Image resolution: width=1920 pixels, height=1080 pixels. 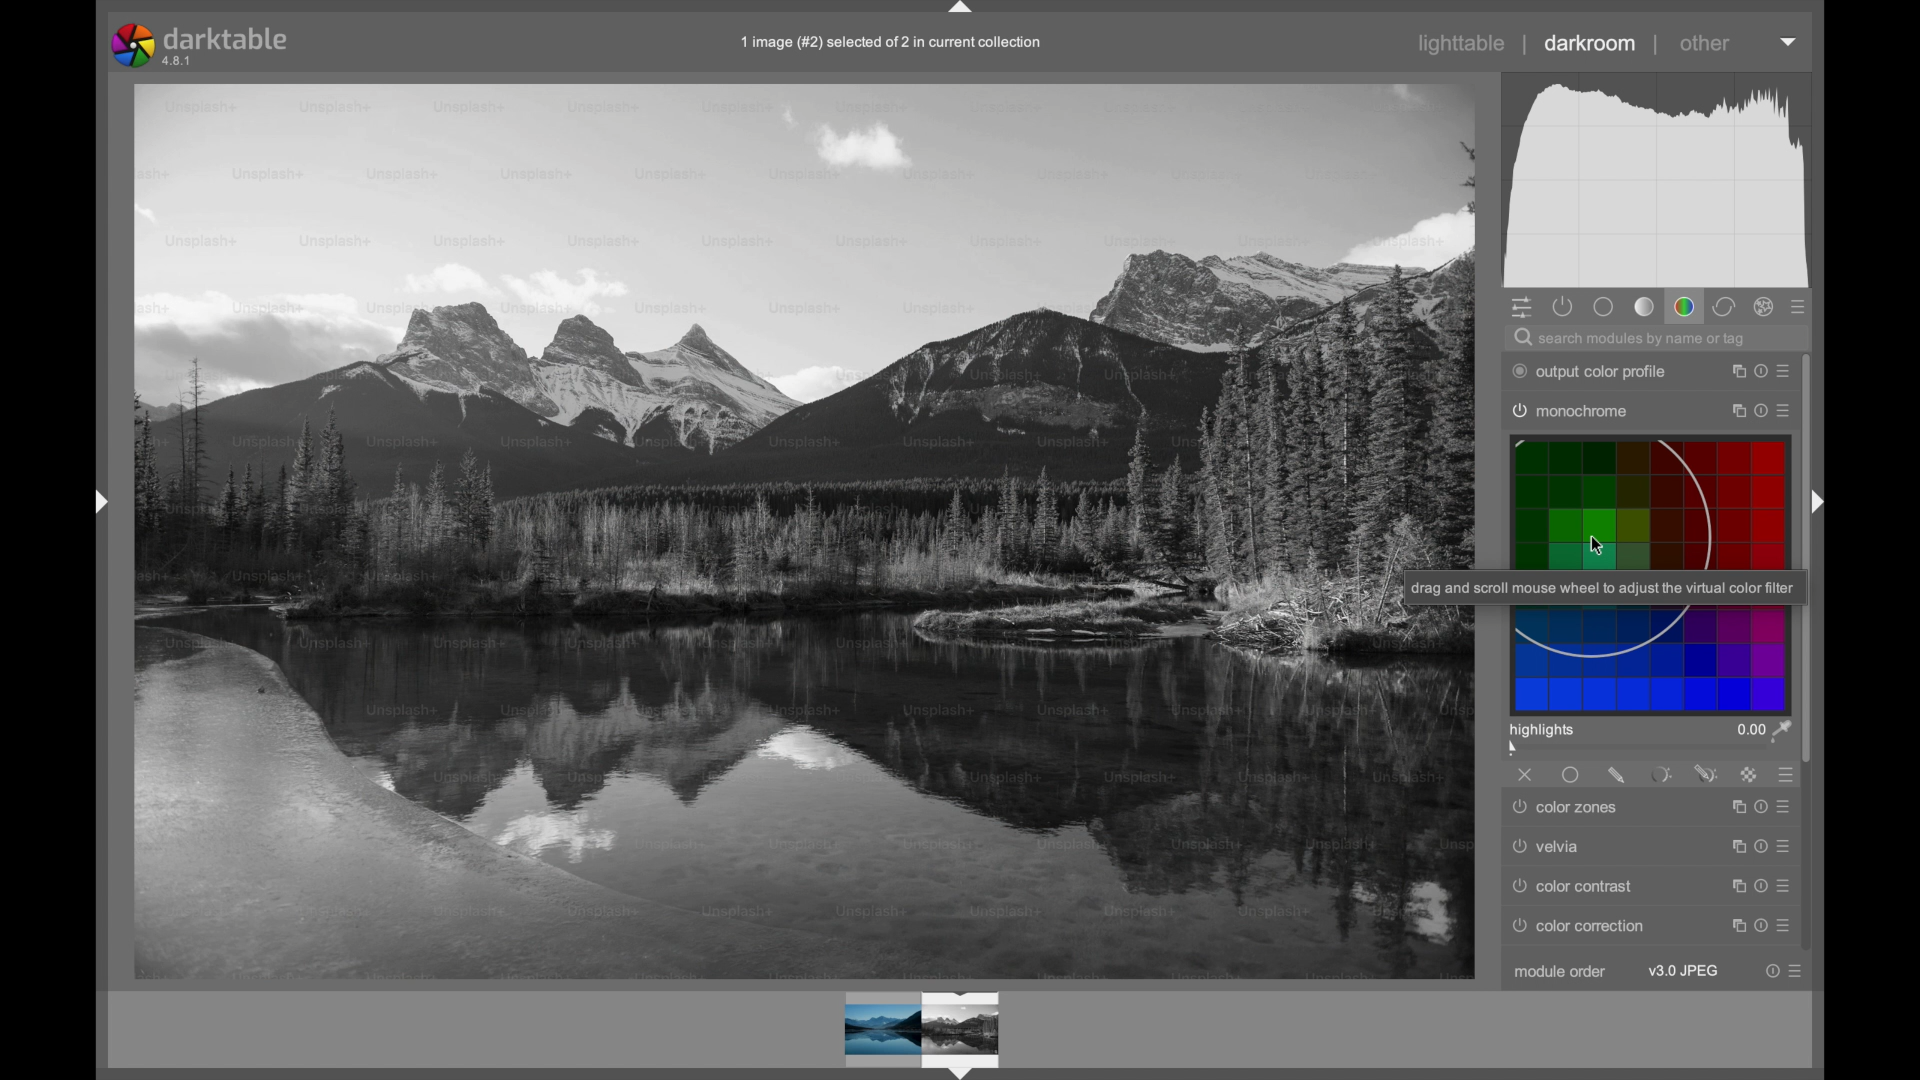 I want to click on reset, so click(x=1759, y=370).